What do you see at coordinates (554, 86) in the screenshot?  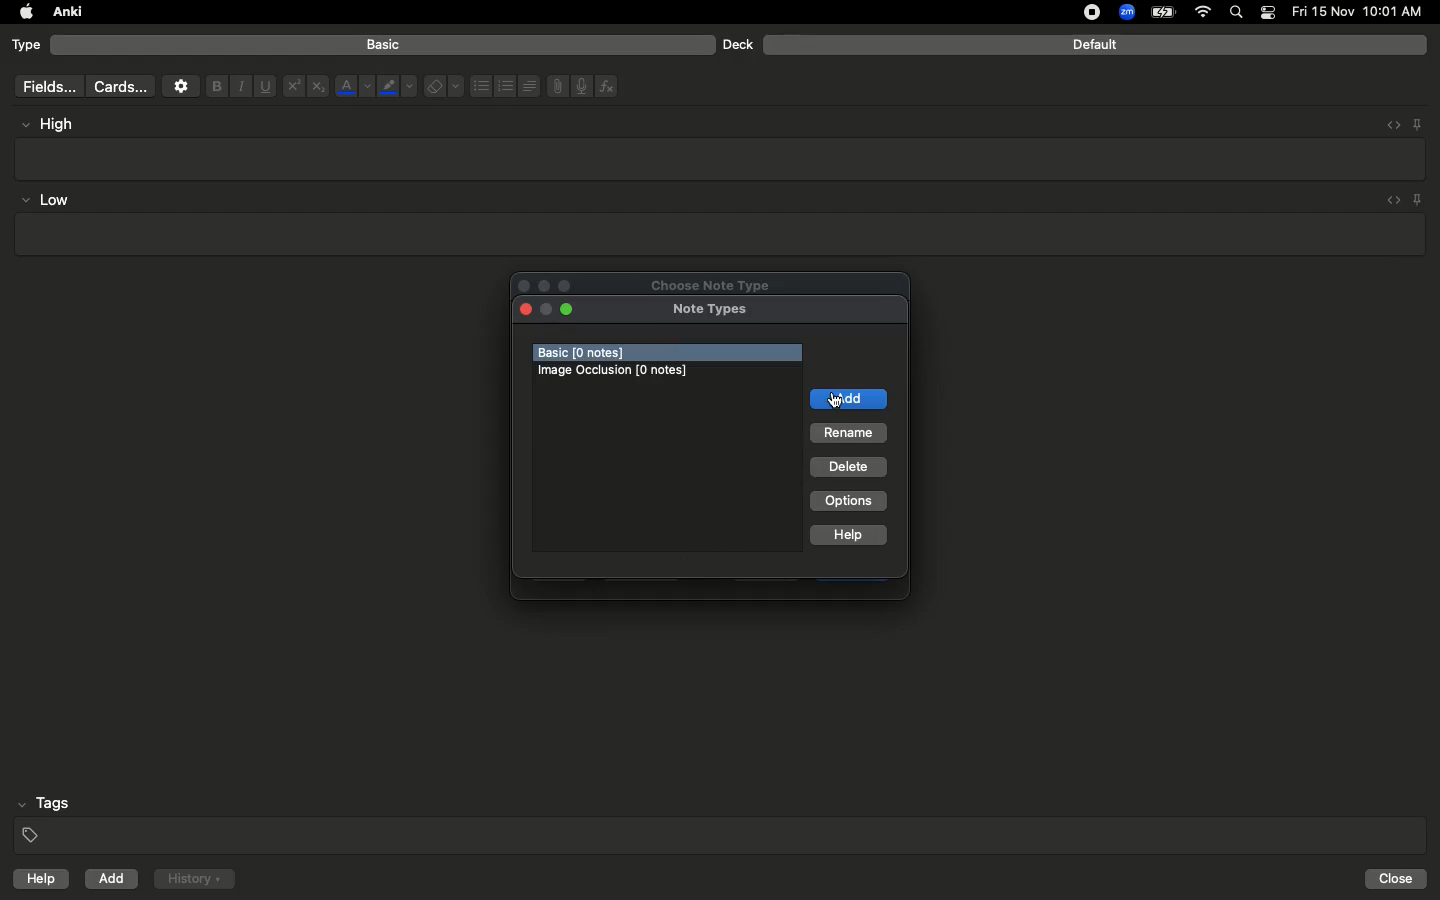 I see `File` at bounding box center [554, 86].